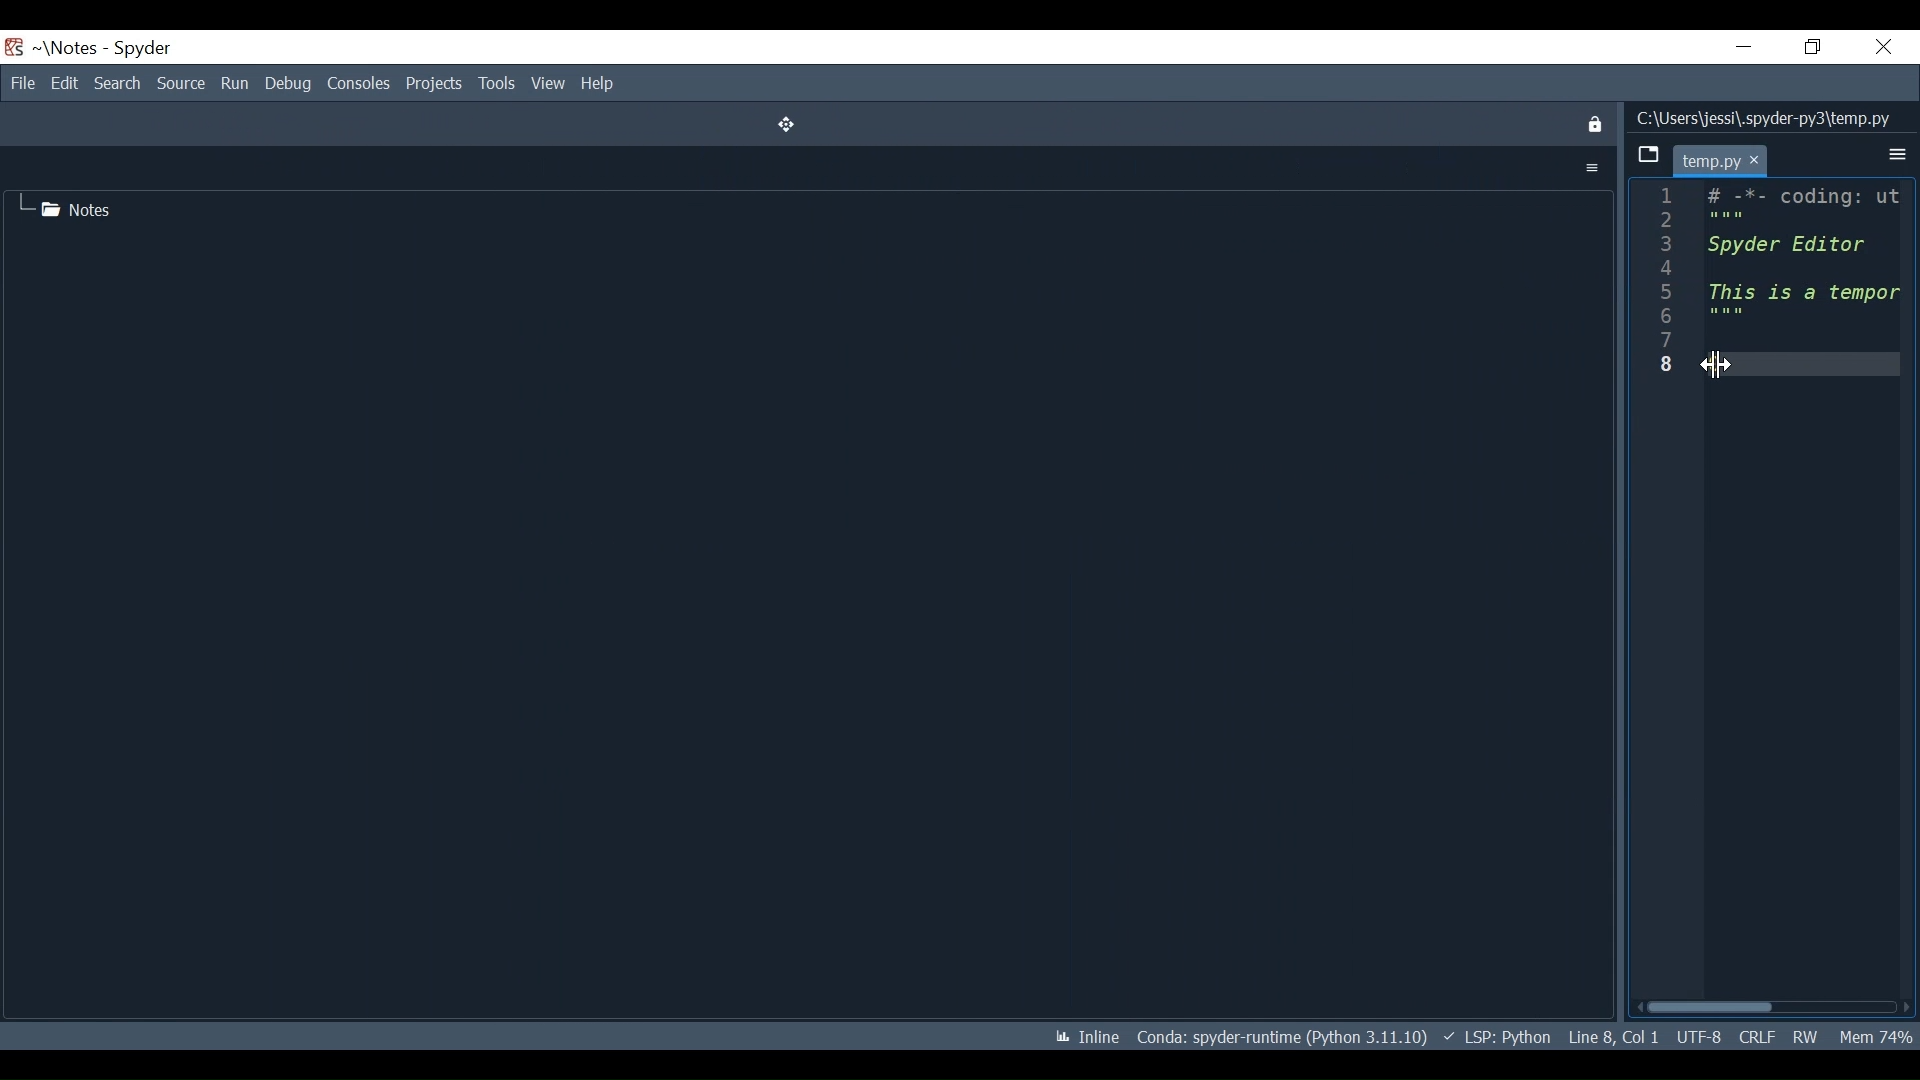 The image size is (1920, 1080). I want to click on File, so click(20, 83).